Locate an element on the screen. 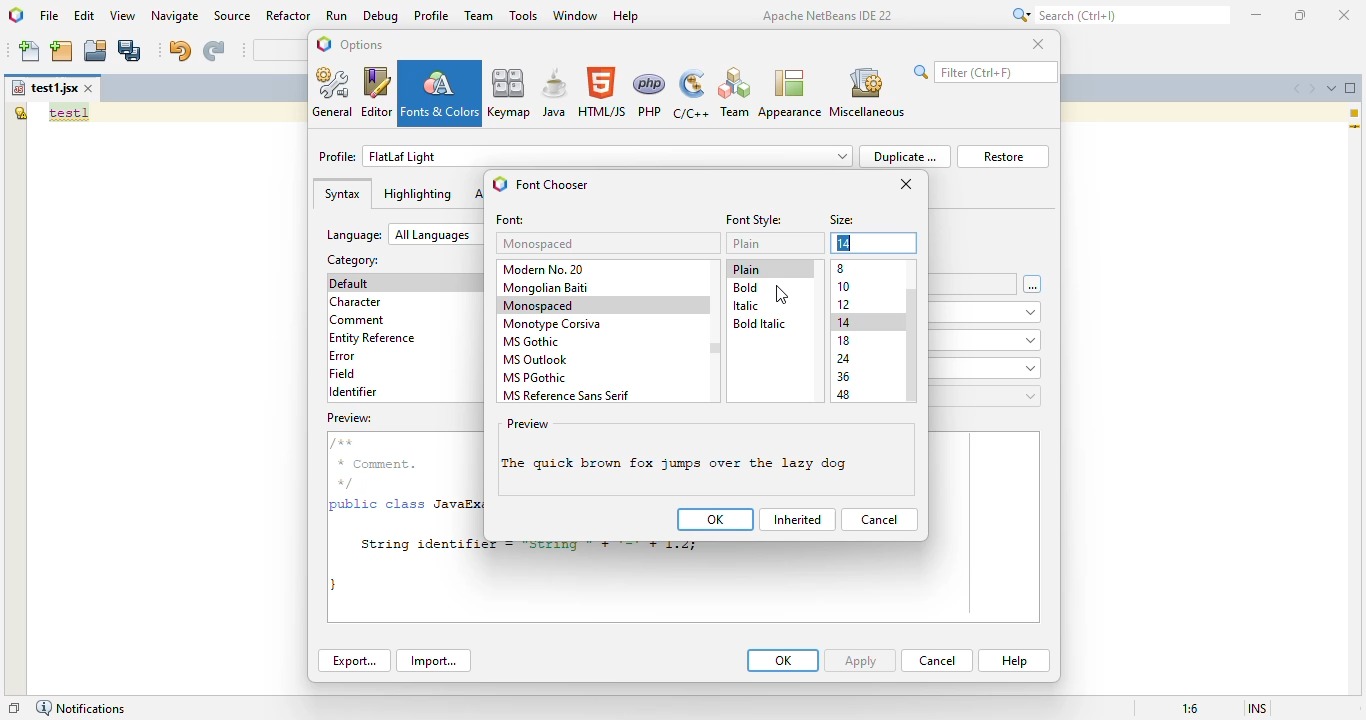 This screenshot has width=1366, height=720. view is located at coordinates (123, 16).